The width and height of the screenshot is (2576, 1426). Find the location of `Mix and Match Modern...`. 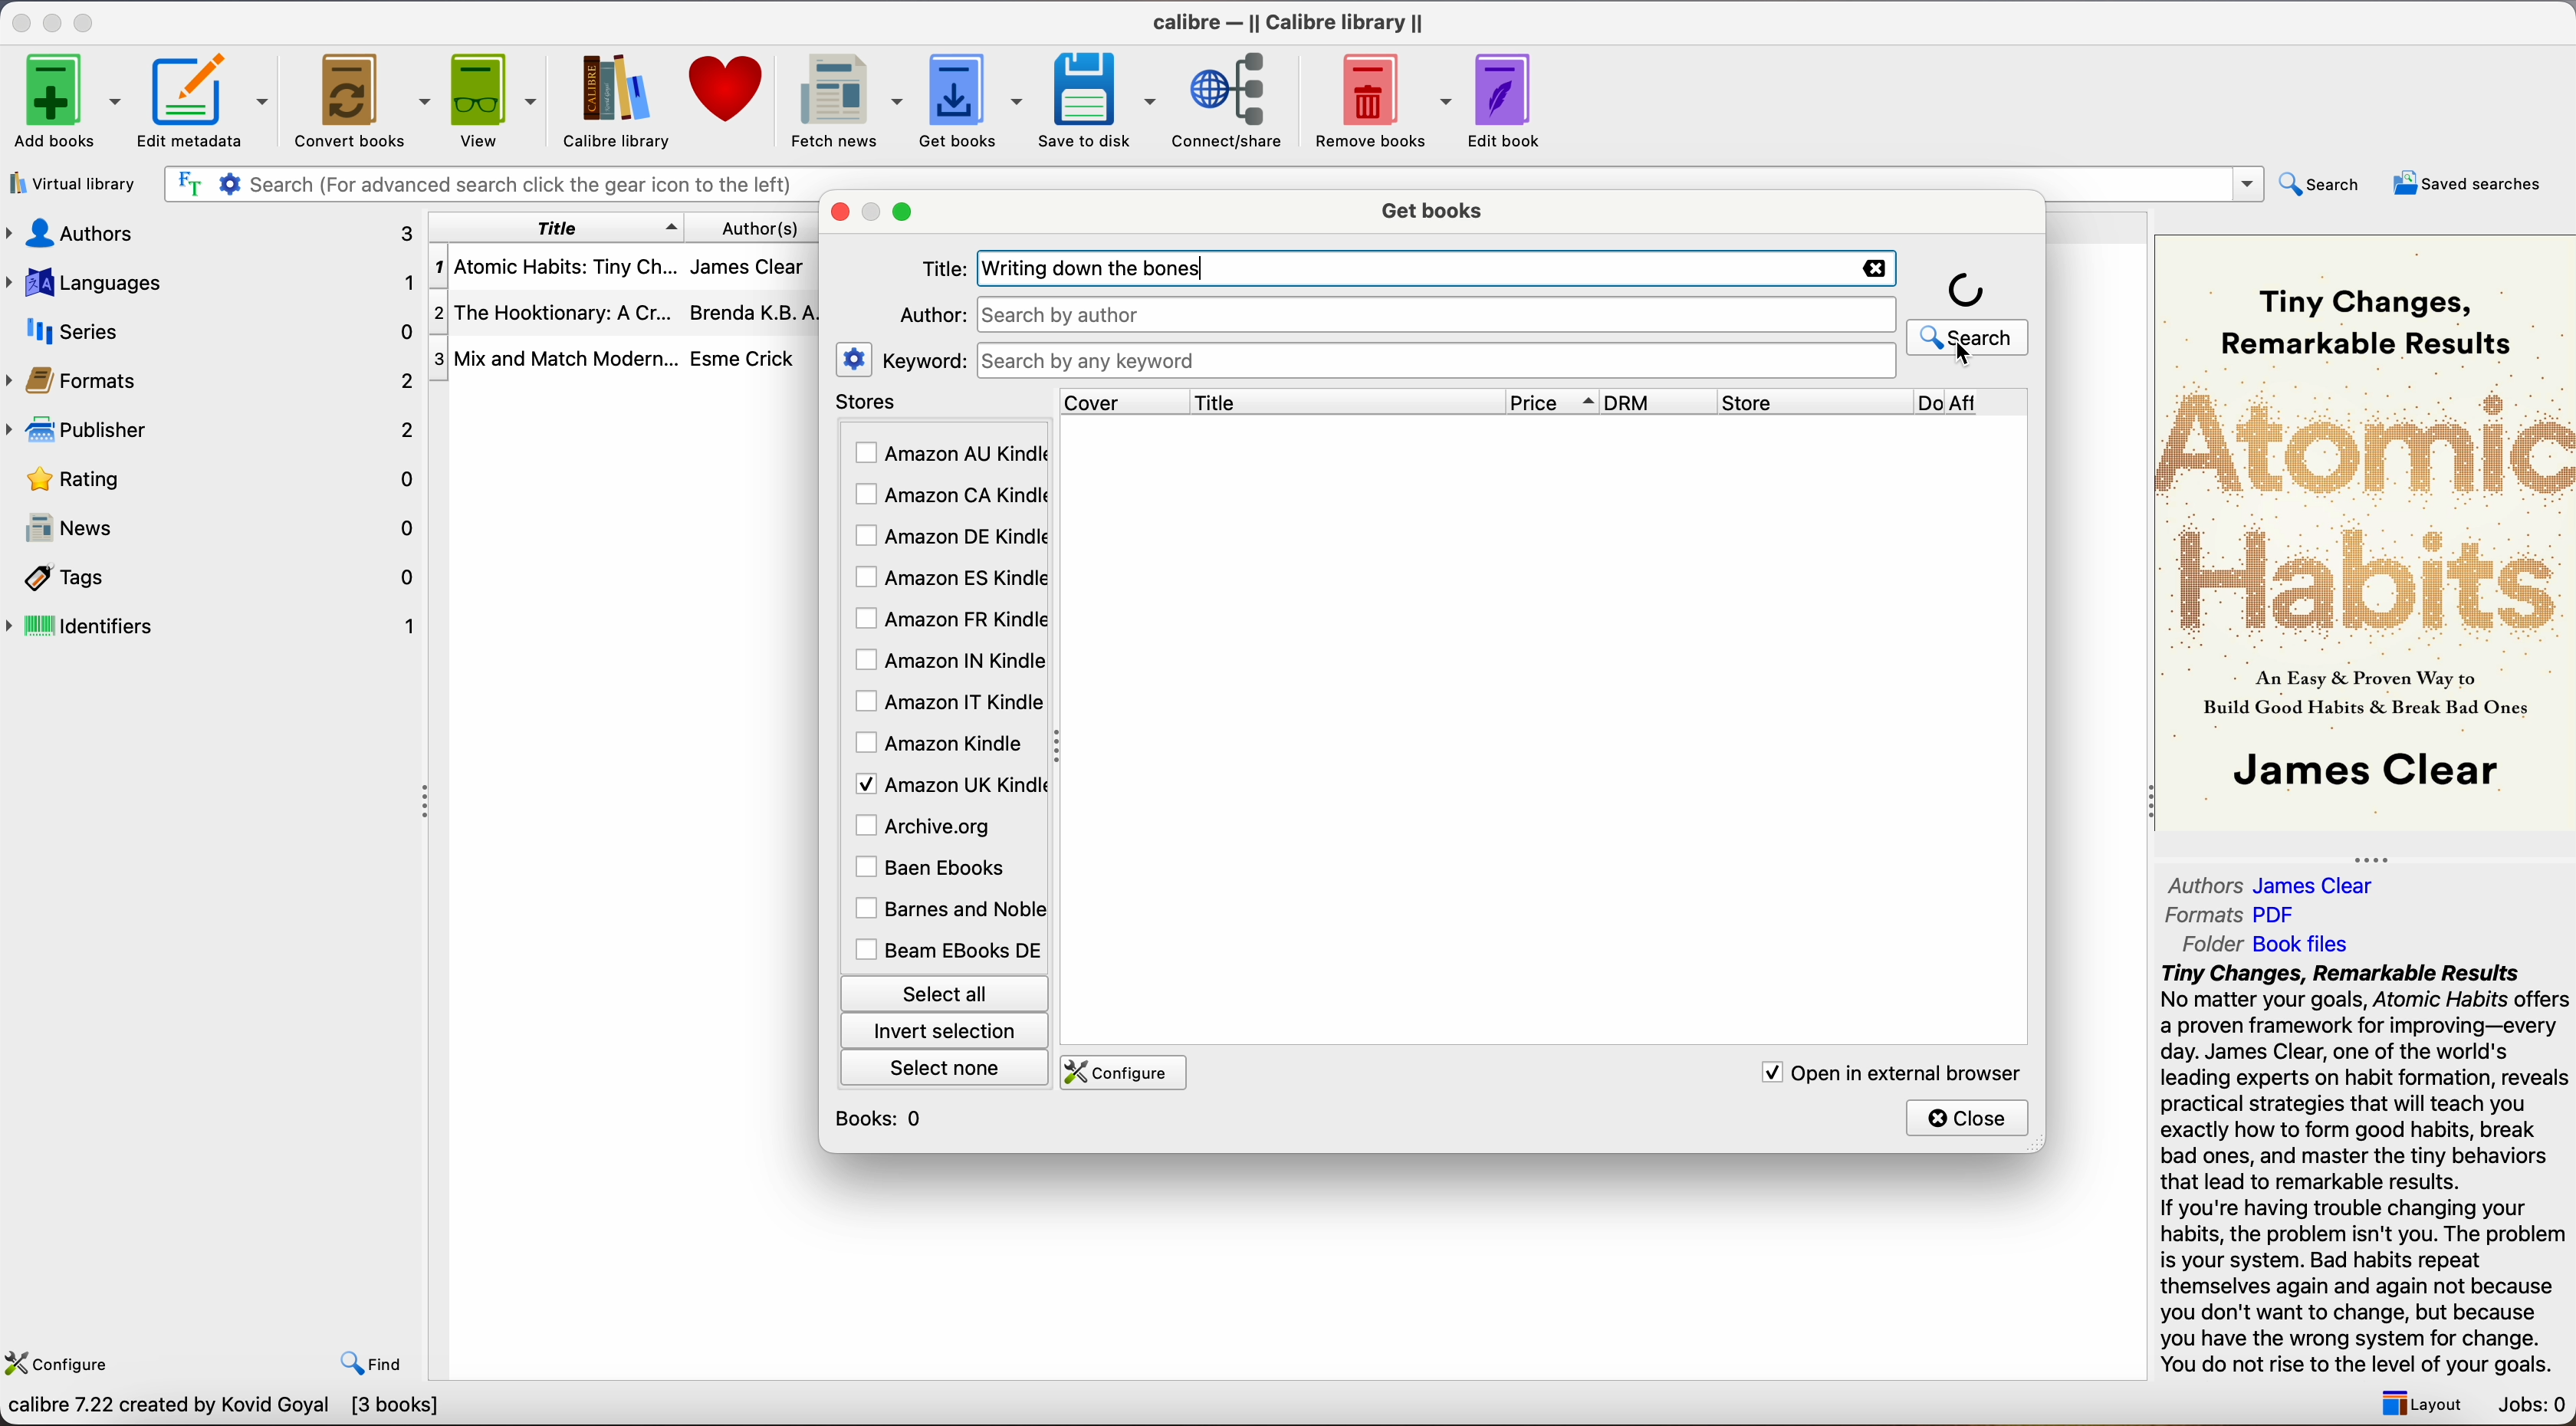

Mix and Match Modern... is located at coordinates (554, 360).